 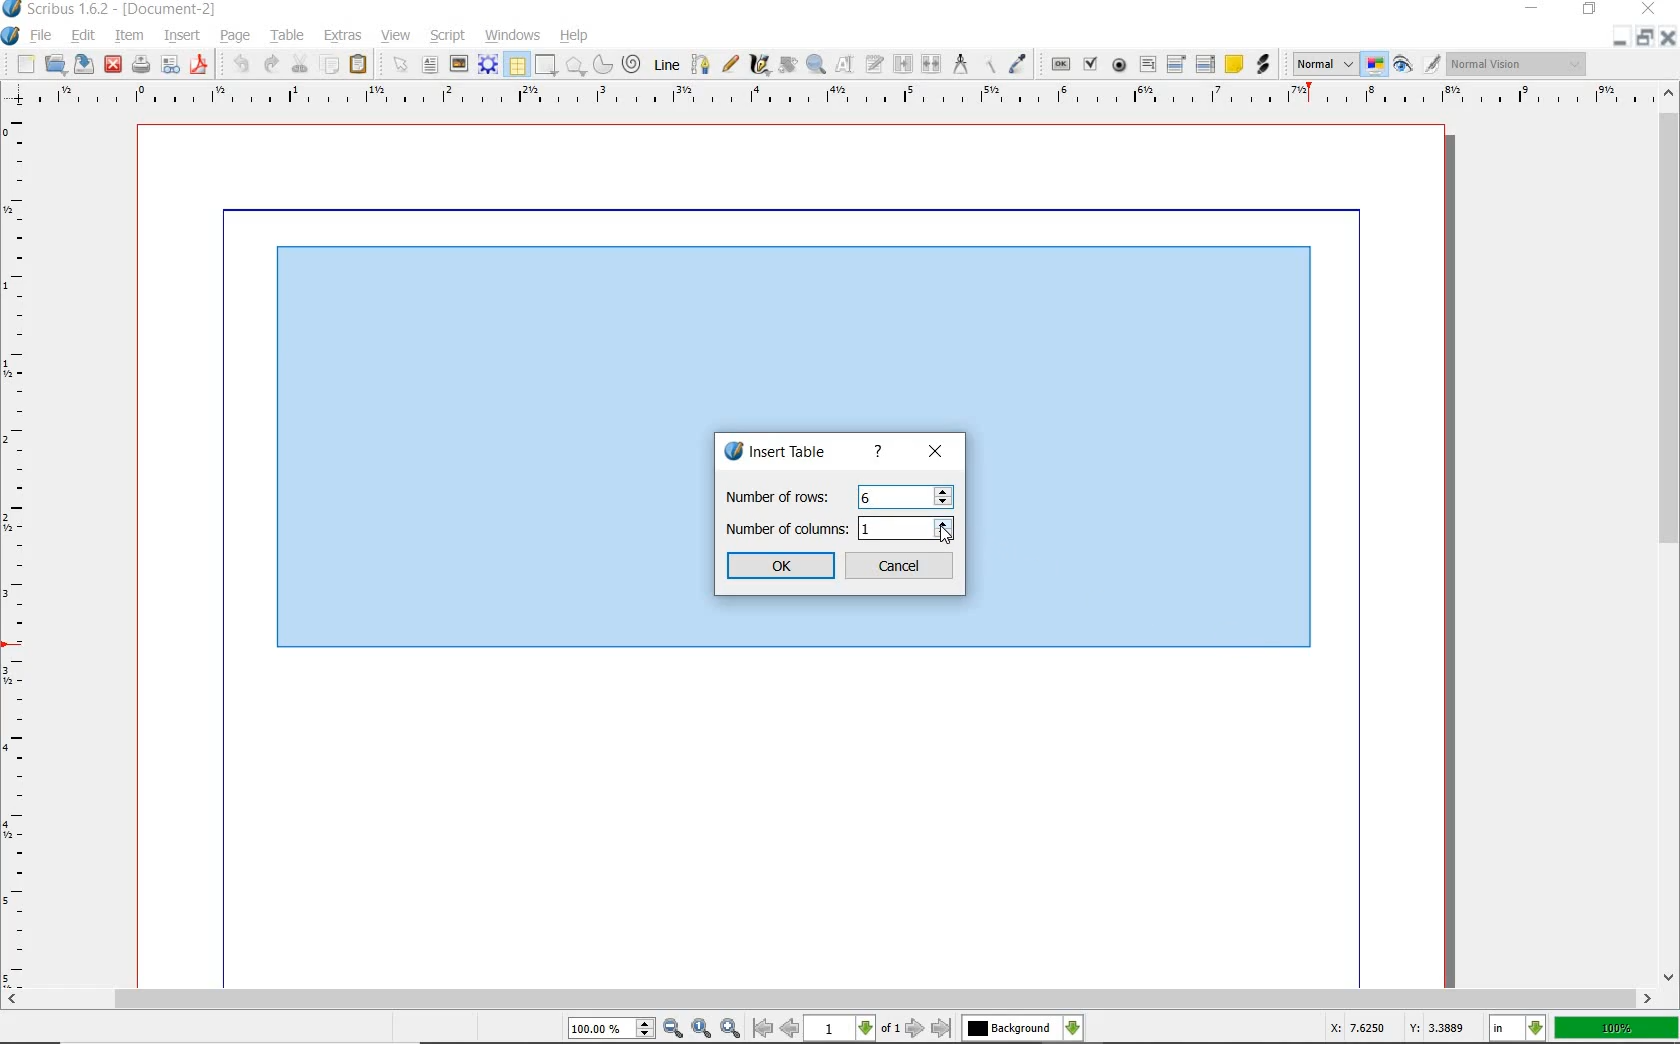 What do you see at coordinates (946, 537) in the screenshot?
I see `cursor` at bounding box center [946, 537].